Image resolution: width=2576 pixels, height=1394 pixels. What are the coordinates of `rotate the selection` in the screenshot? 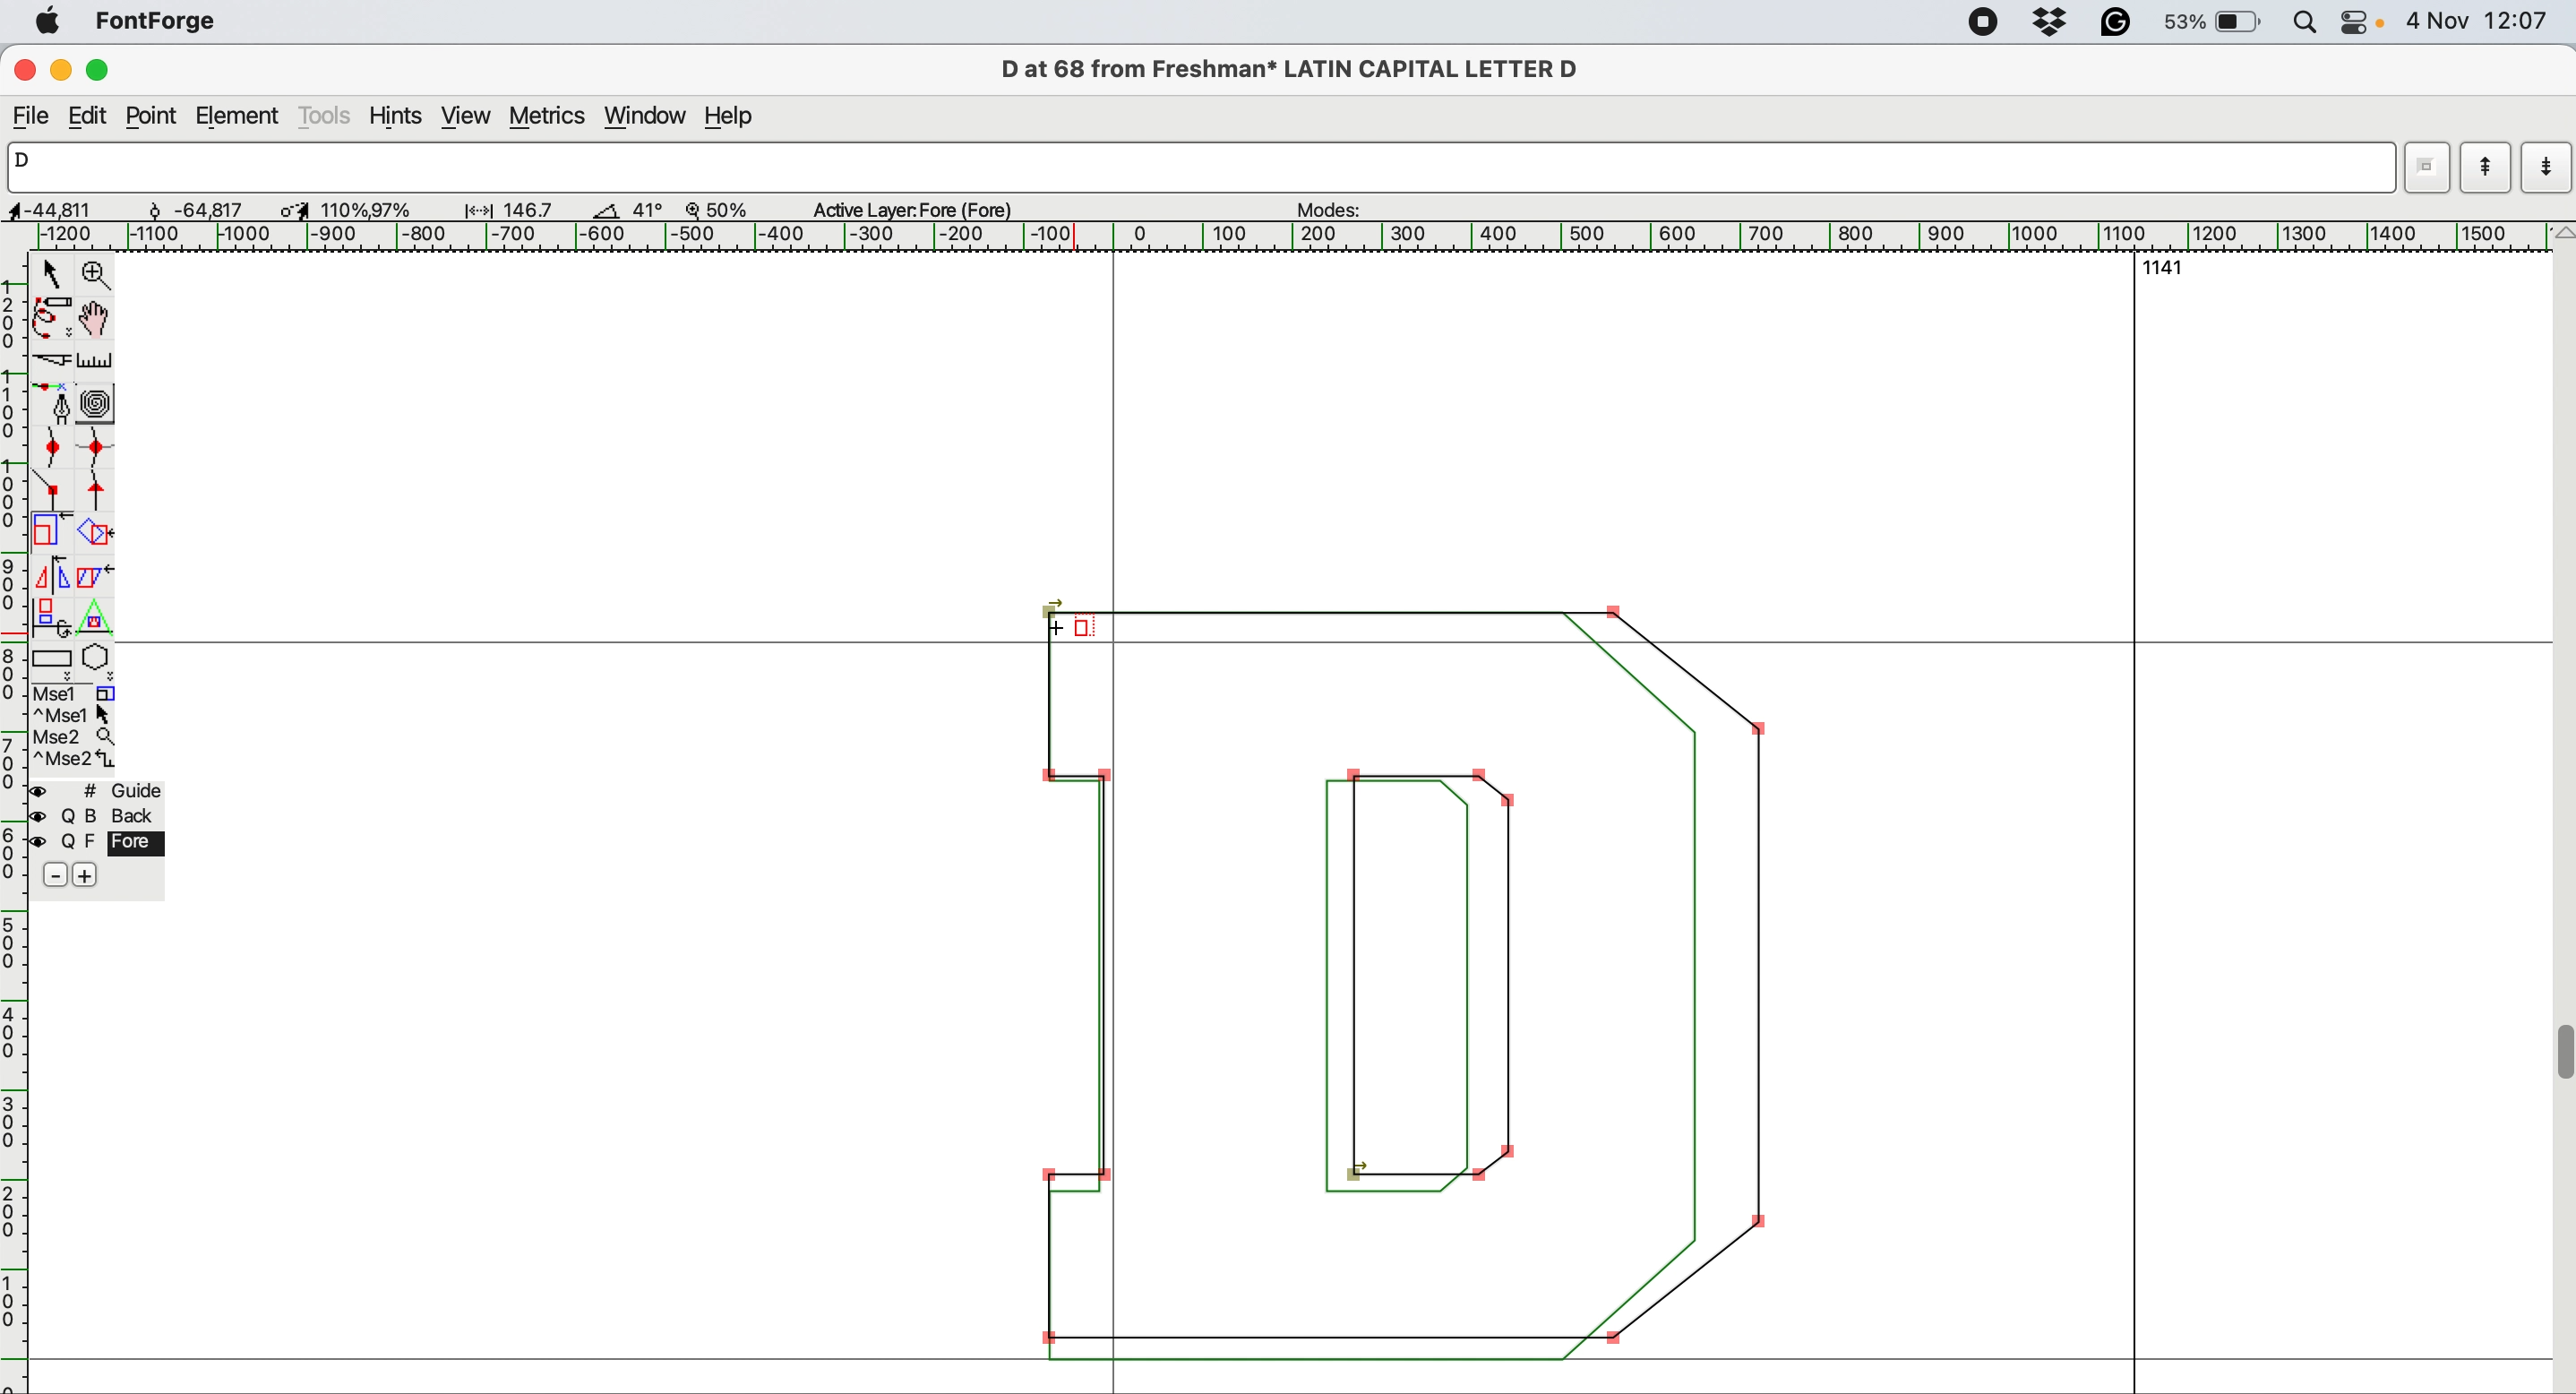 It's located at (92, 536).